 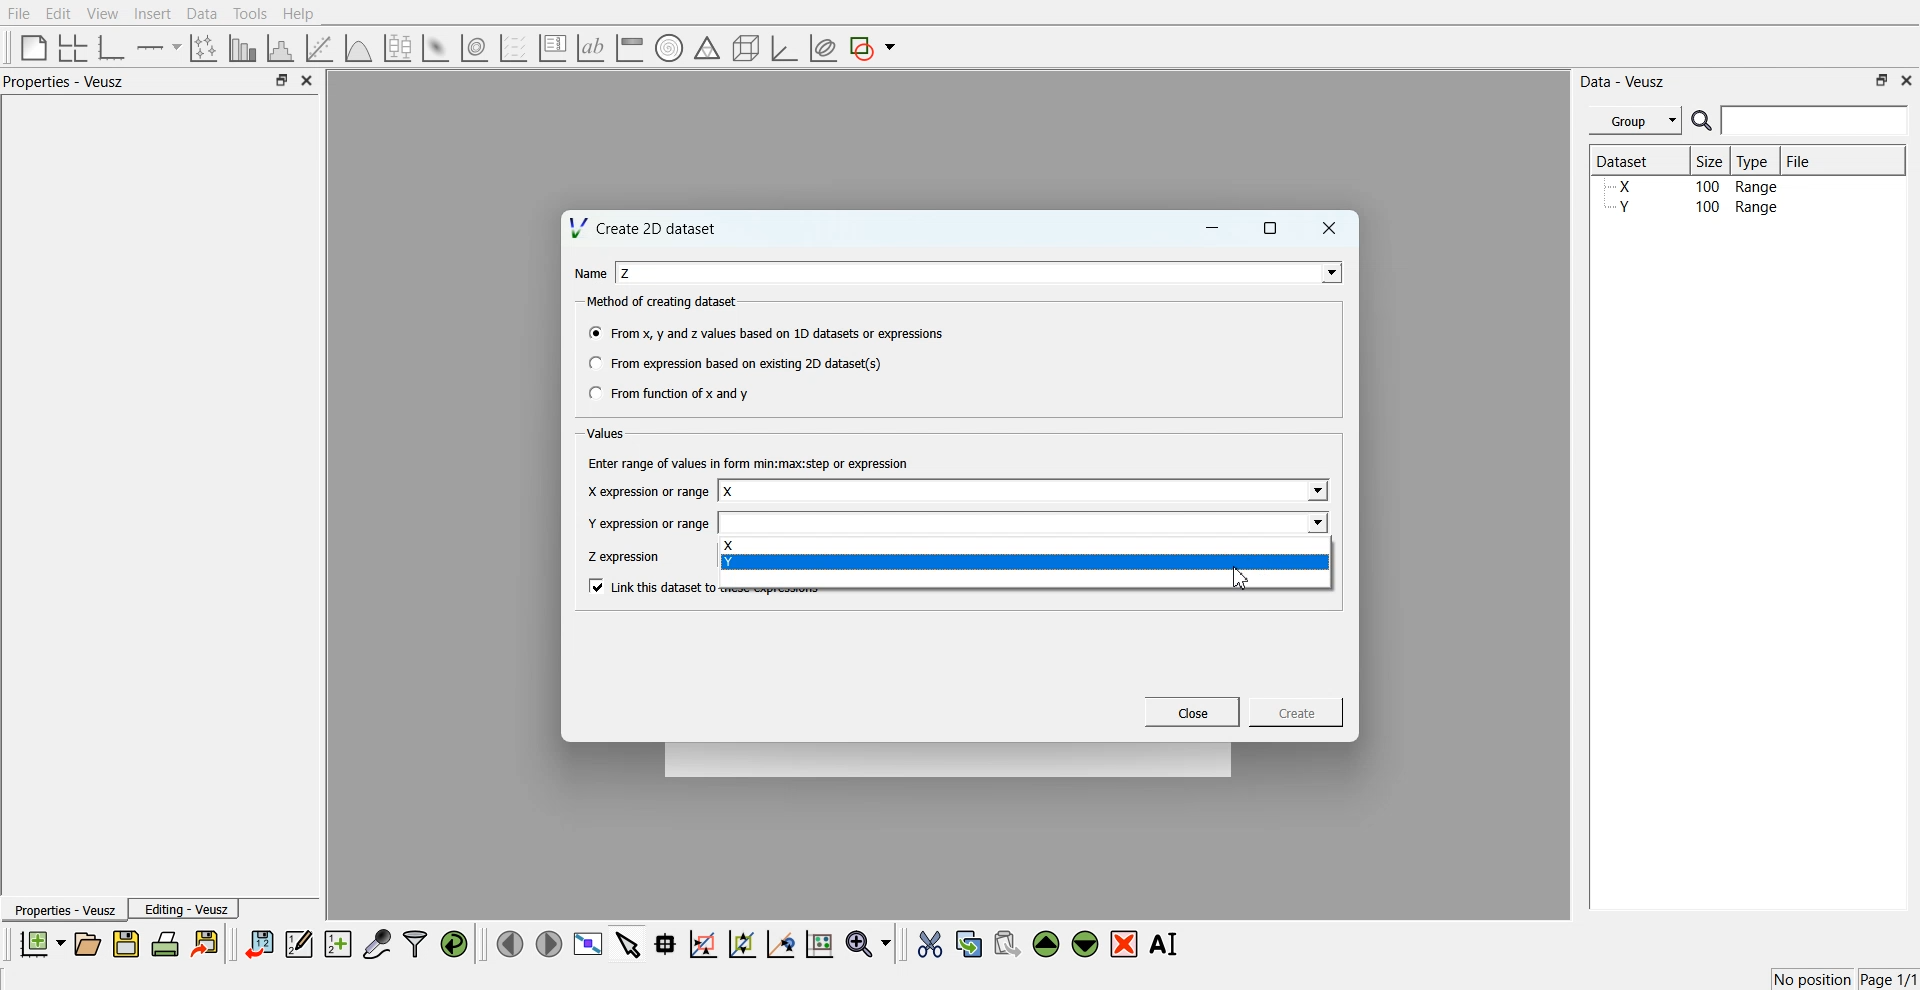 What do you see at coordinates (671, 392) in the screenshot?
I see `From function of x and y` at bounding box center [671, 392].